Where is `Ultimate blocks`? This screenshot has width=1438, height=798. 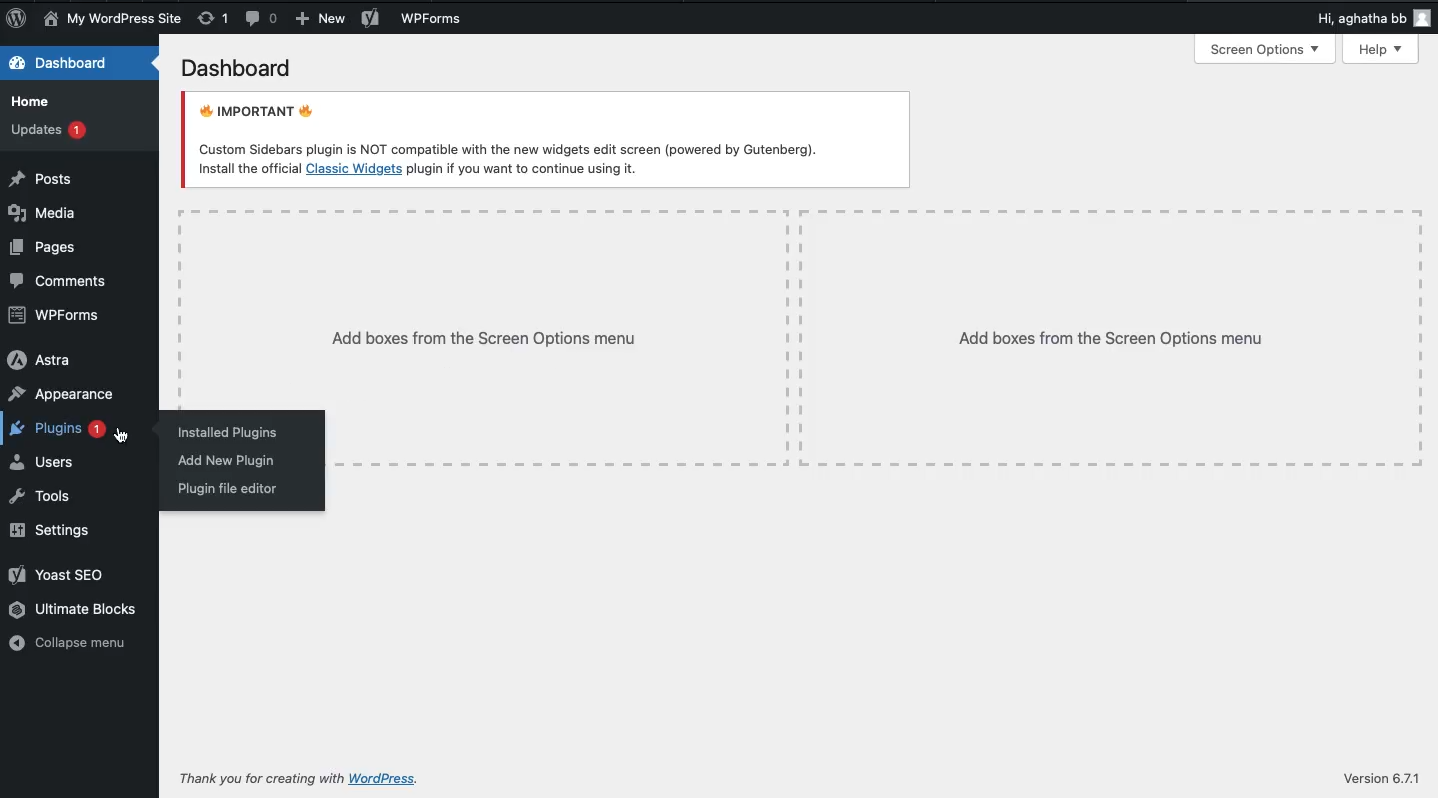 Ultimate blocks is located at coordinates (75, 609).